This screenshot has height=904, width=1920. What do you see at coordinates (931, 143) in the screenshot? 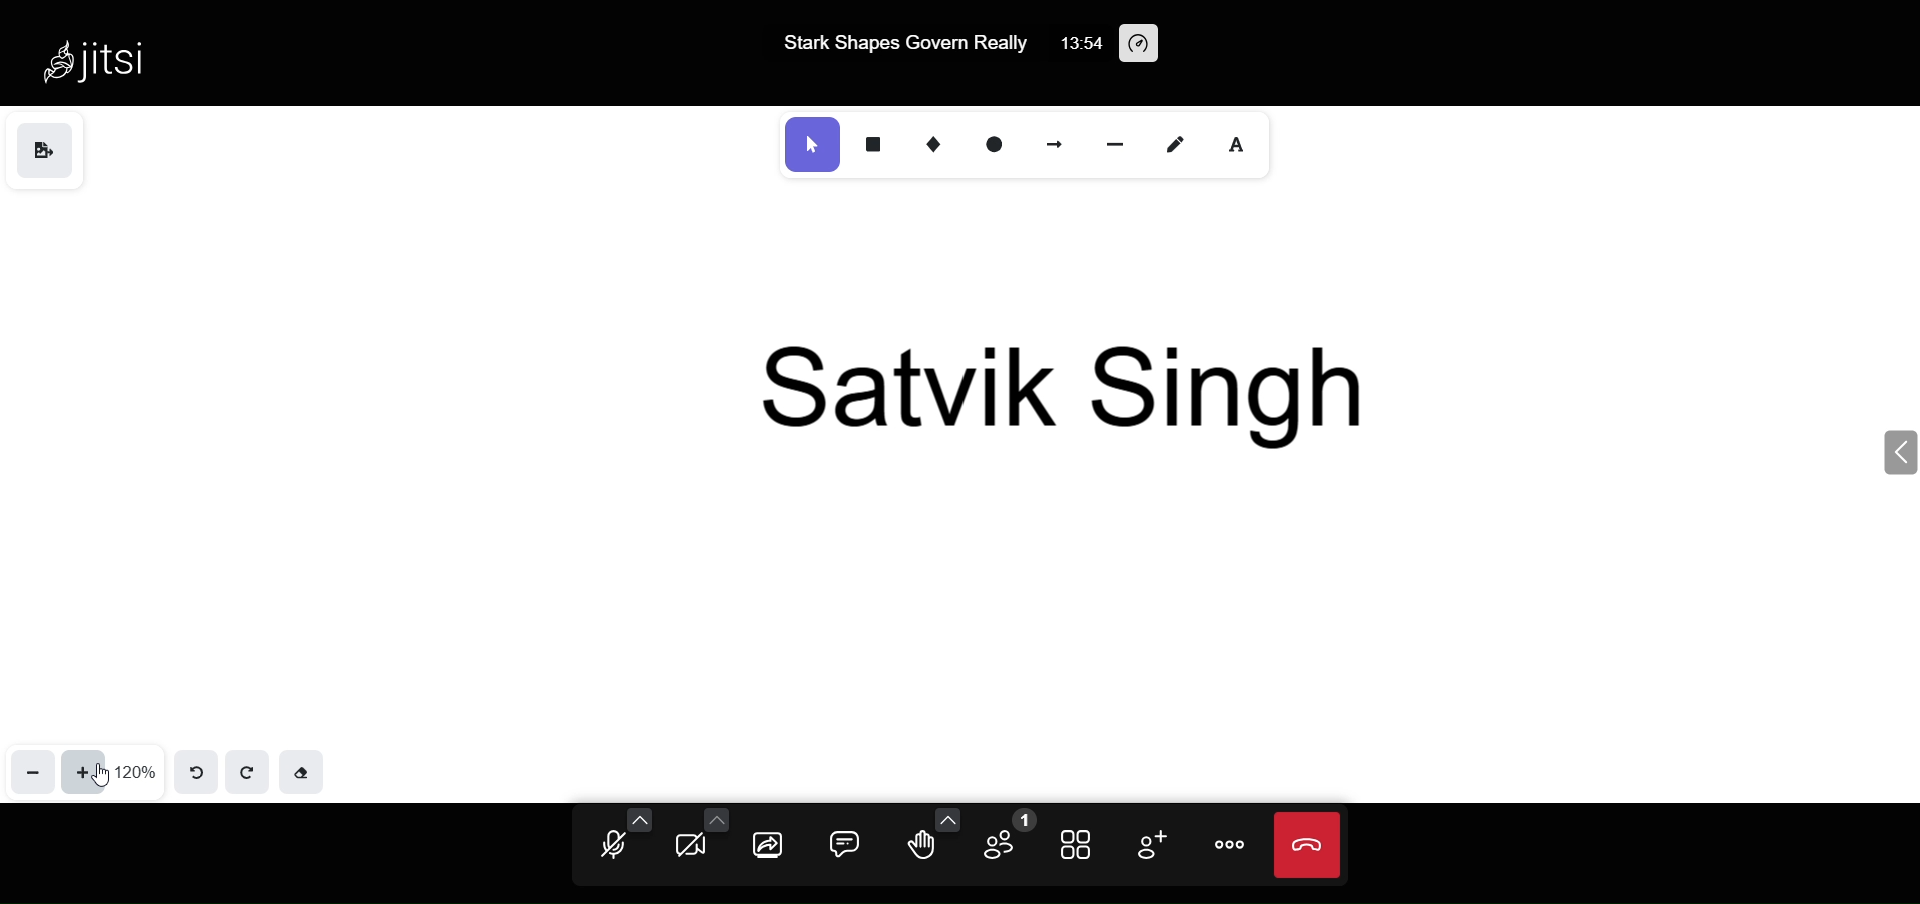
I see `diamond` at bounding box center [931, 143].